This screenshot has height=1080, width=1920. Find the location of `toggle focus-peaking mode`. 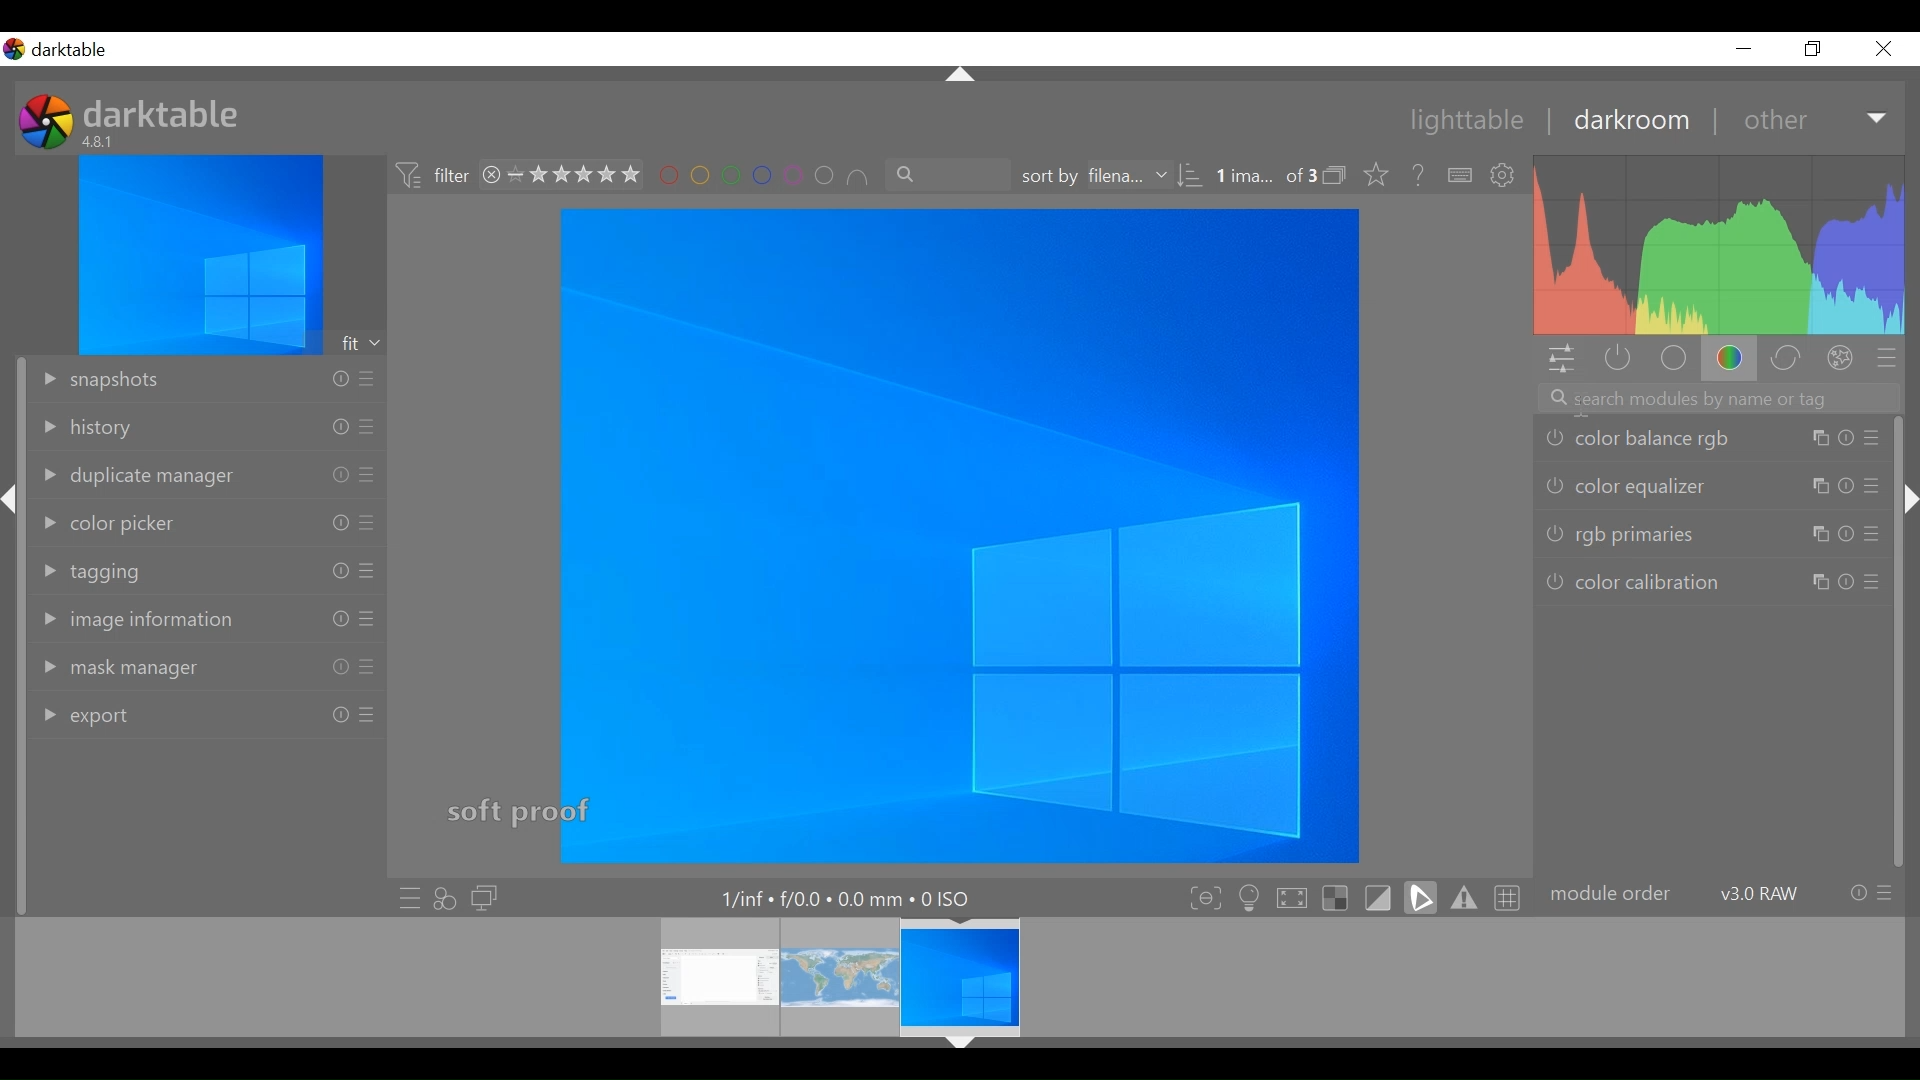

toggle focus-peaking mode is located at coordinates (1201, 897).